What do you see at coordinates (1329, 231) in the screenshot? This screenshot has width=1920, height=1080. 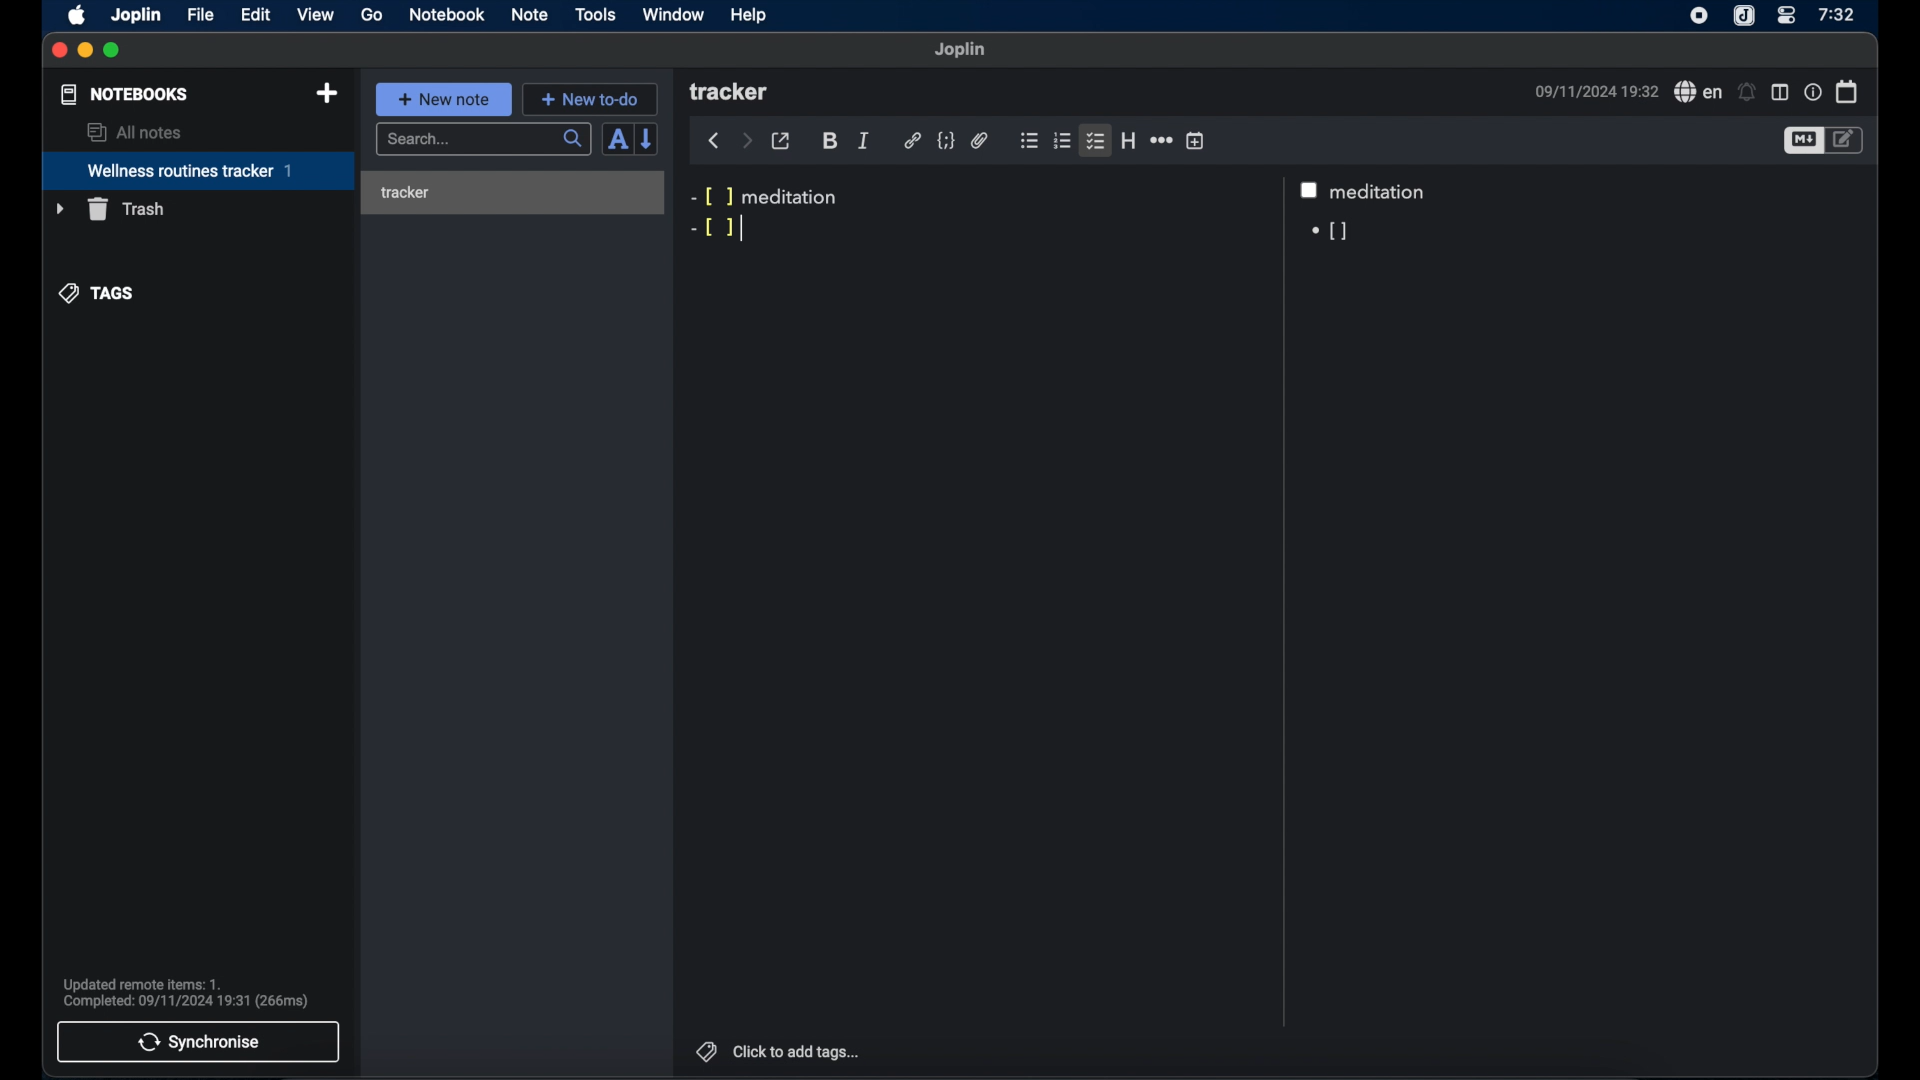 I see `[]` at bounding box center [1329, 231].